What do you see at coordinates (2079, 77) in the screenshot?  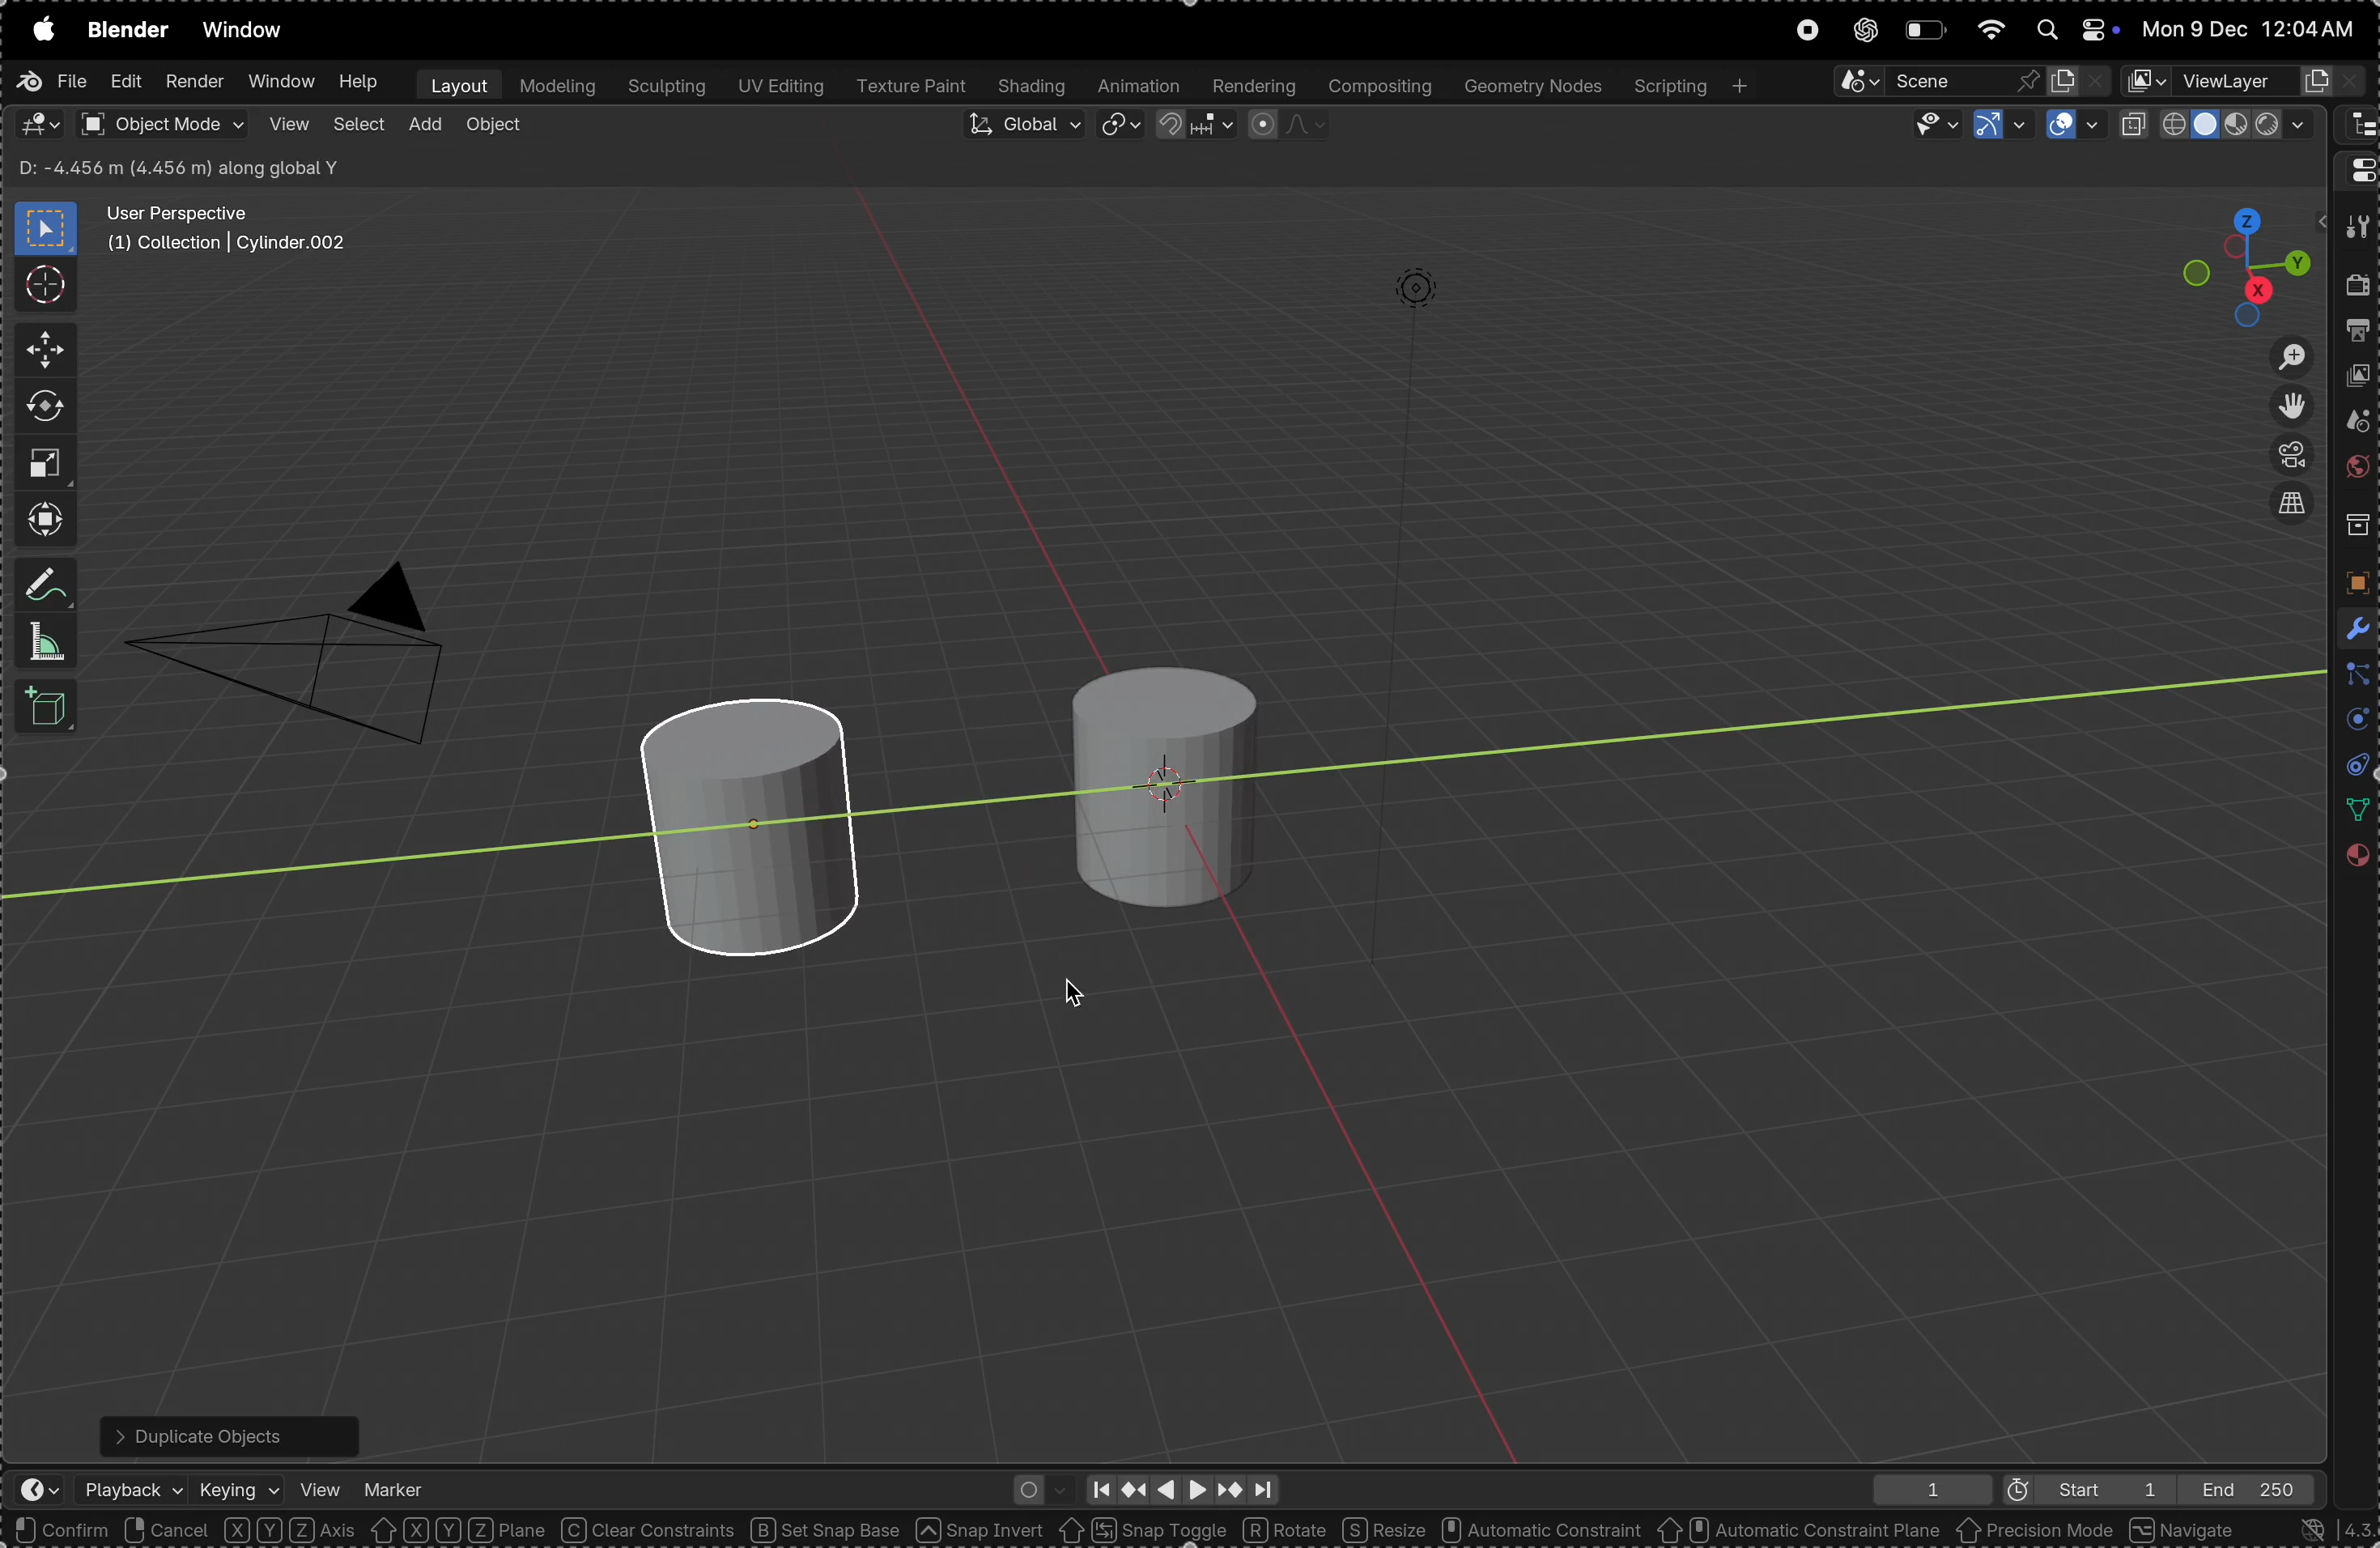 I see `new scene` at bounding box center [2079, 77].